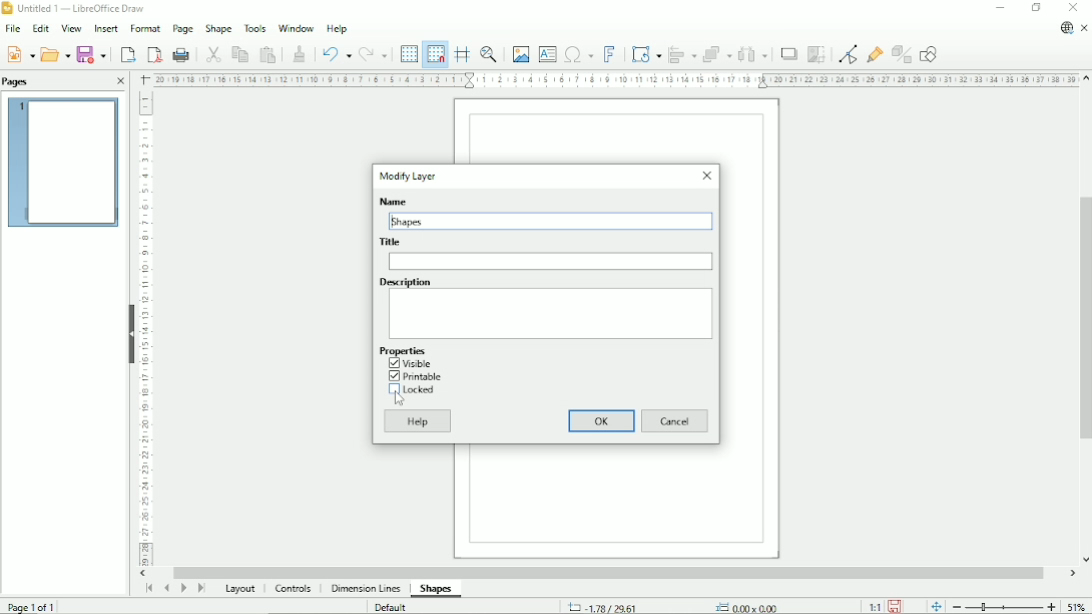  I want to click on Paste, so click(268, 54).